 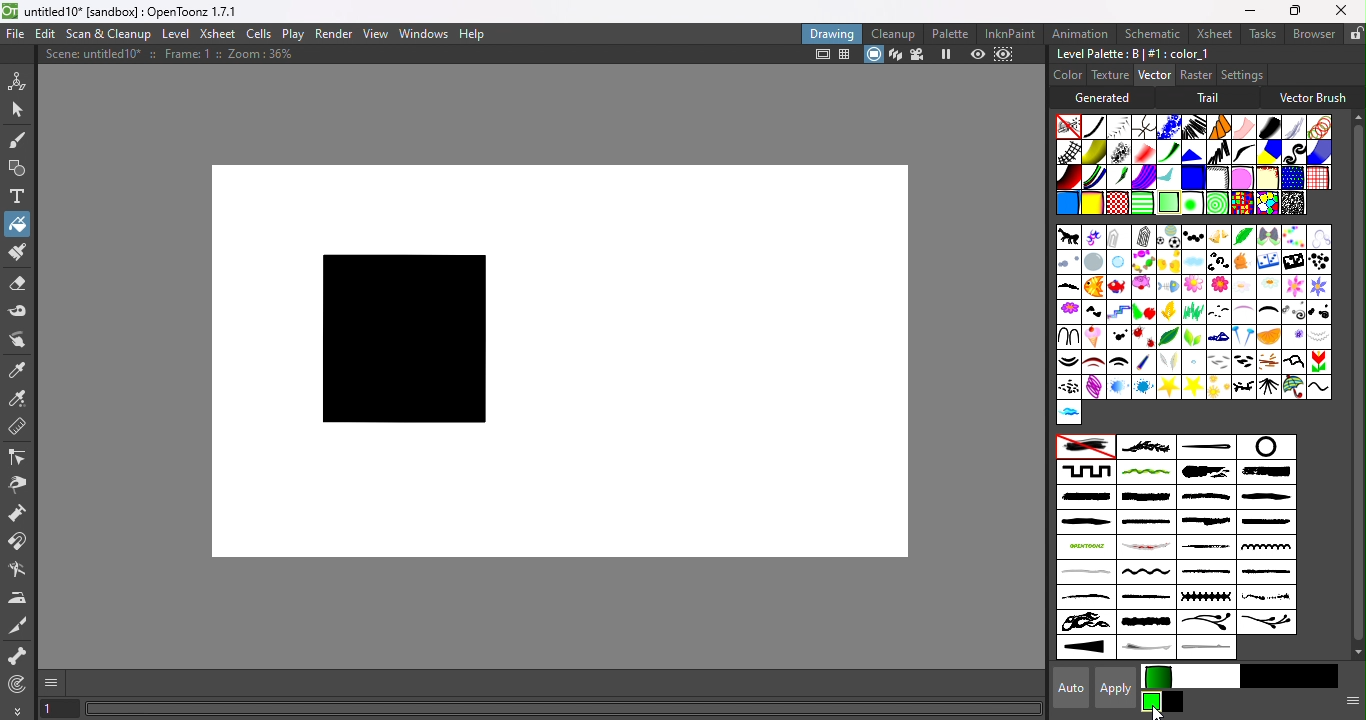 I want to click on Candy, so click(x=1142, y=262).